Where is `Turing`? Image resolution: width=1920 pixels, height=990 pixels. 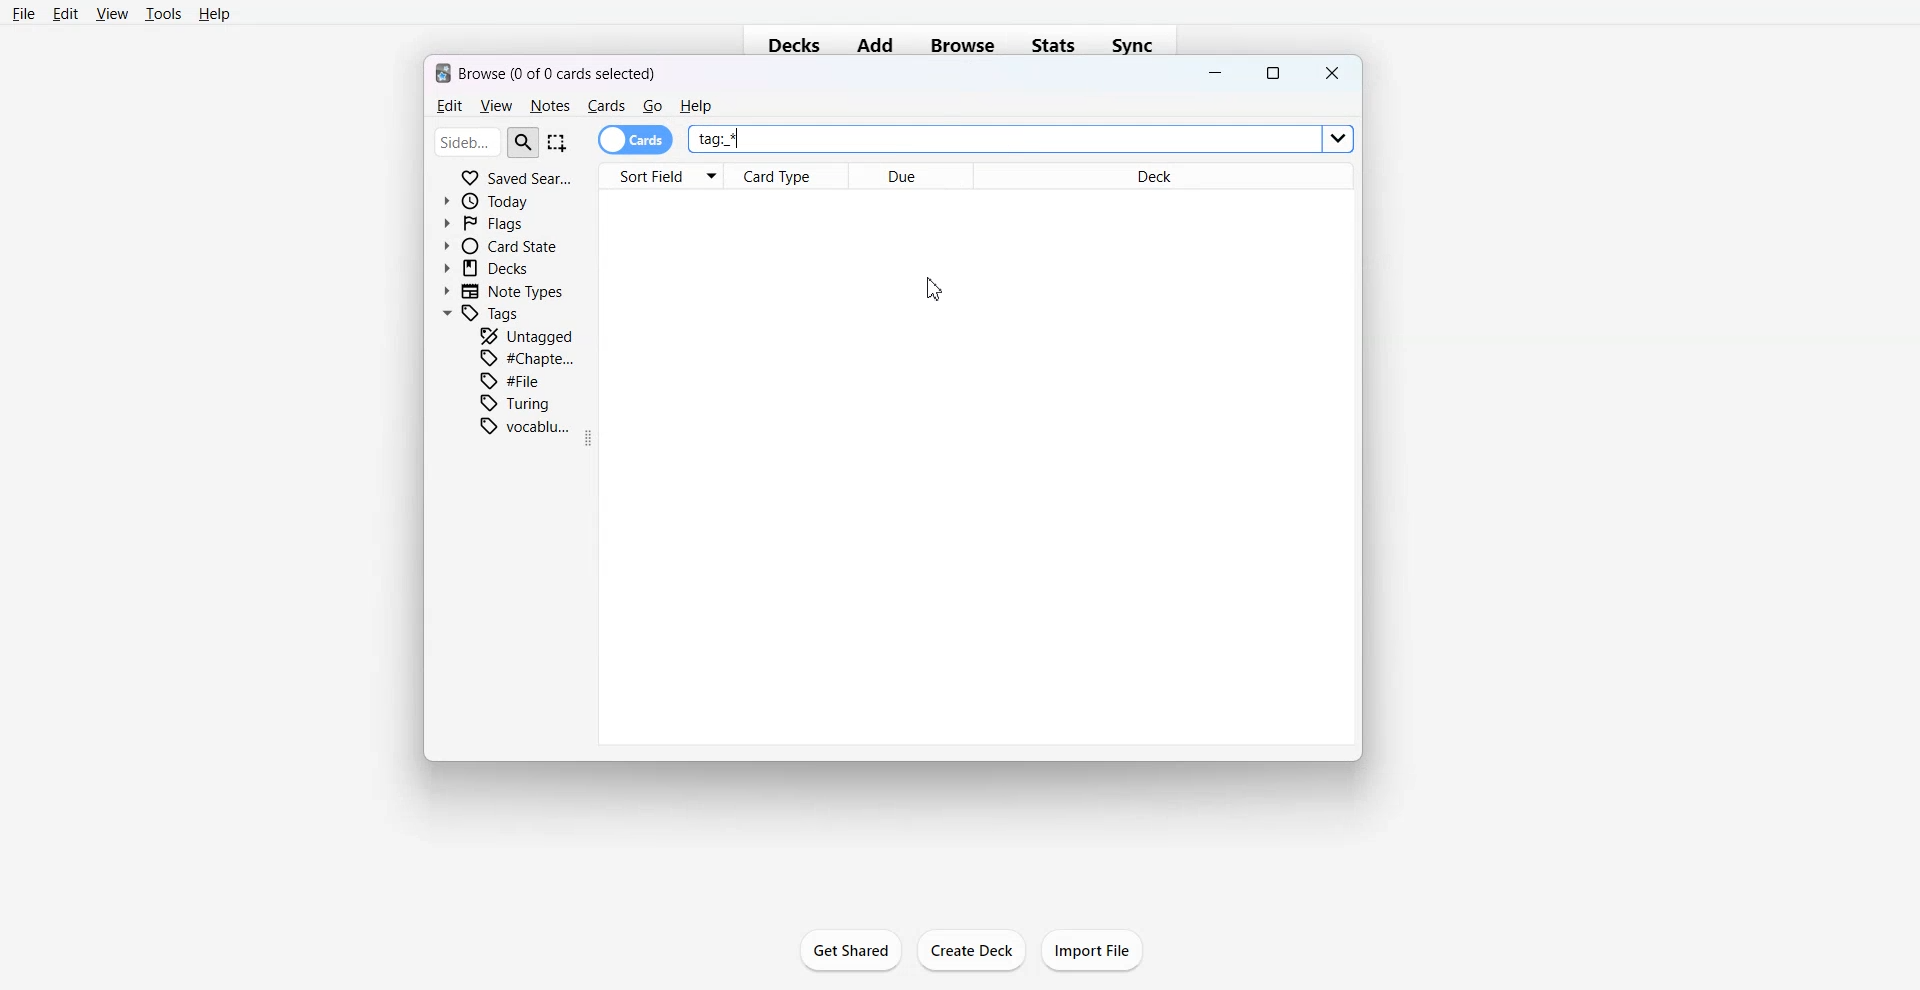
Turing is located at coordinates (516, 403).